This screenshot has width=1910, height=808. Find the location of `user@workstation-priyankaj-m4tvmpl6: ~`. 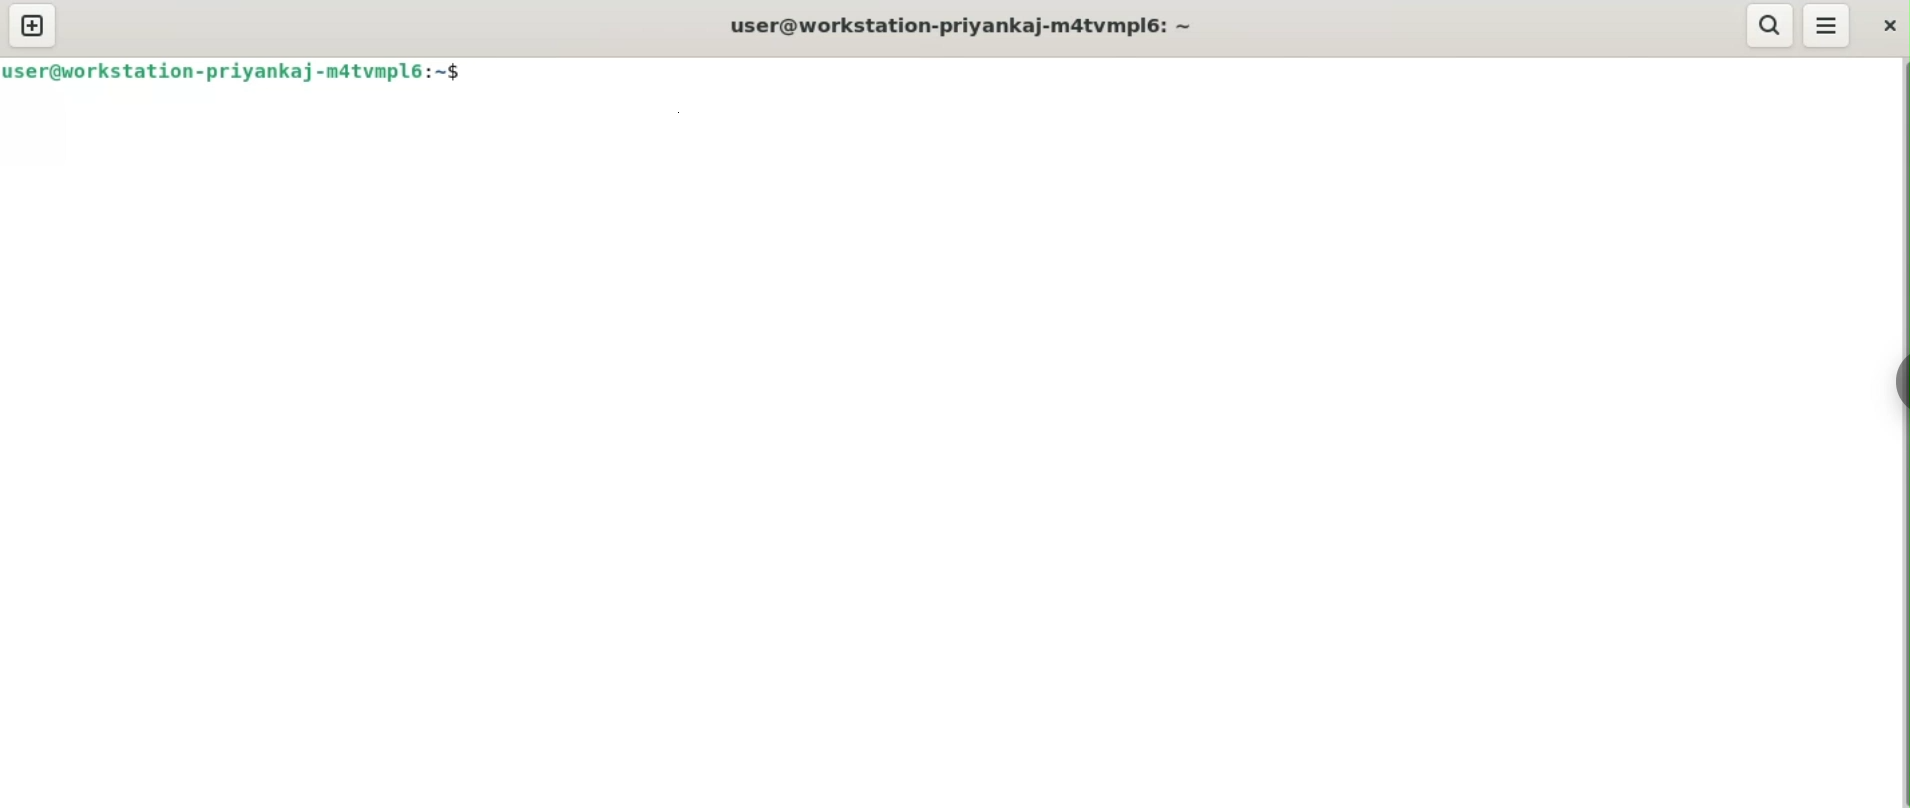

user@workstation-priyankaj-m4tvmpl6: ~ is located at coordinates (965, 27).